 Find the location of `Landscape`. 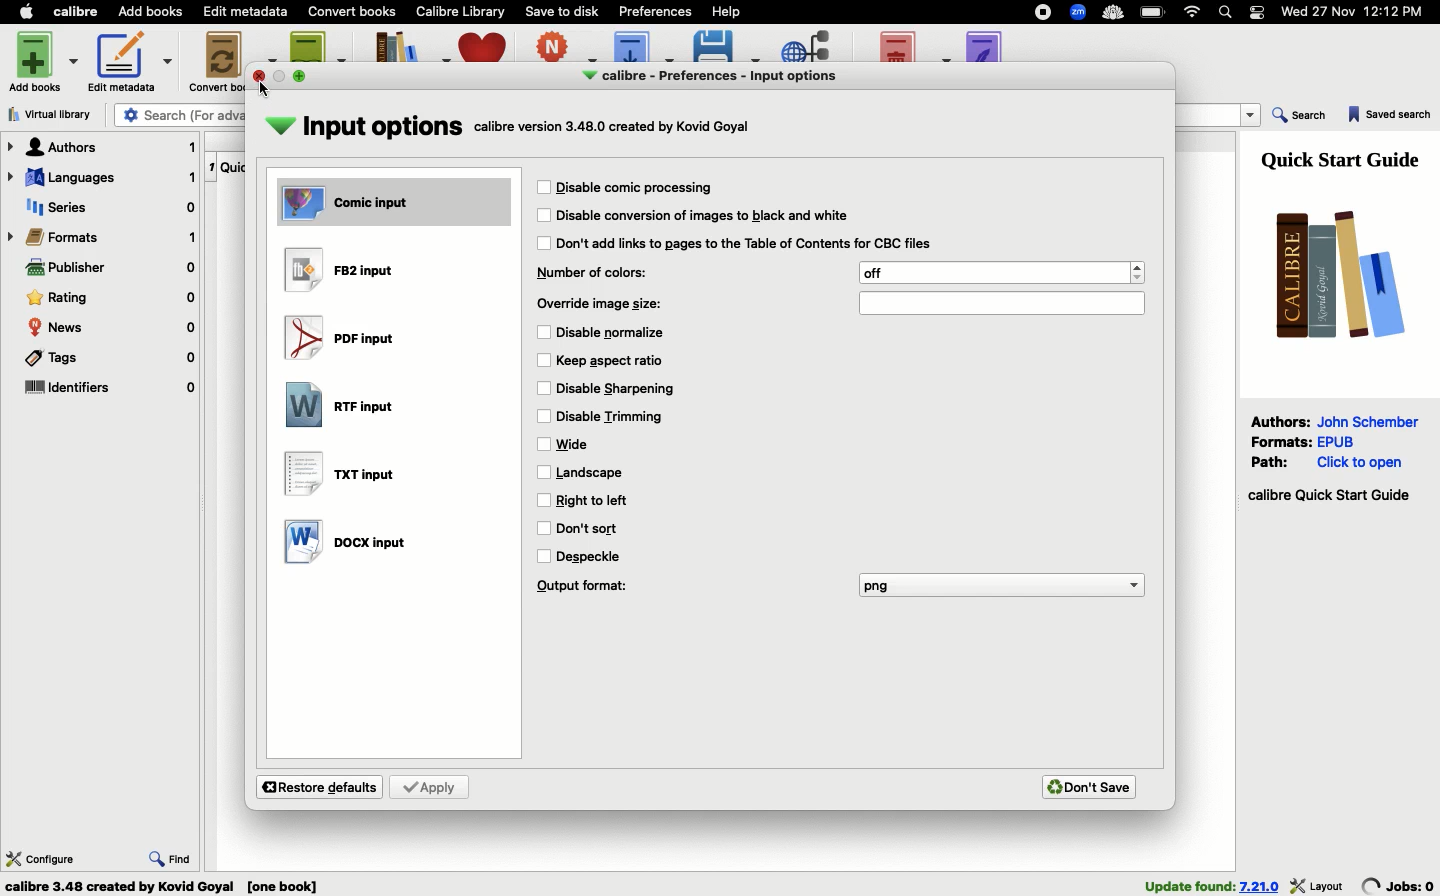

Landscape is located at coordinates (594, 472).